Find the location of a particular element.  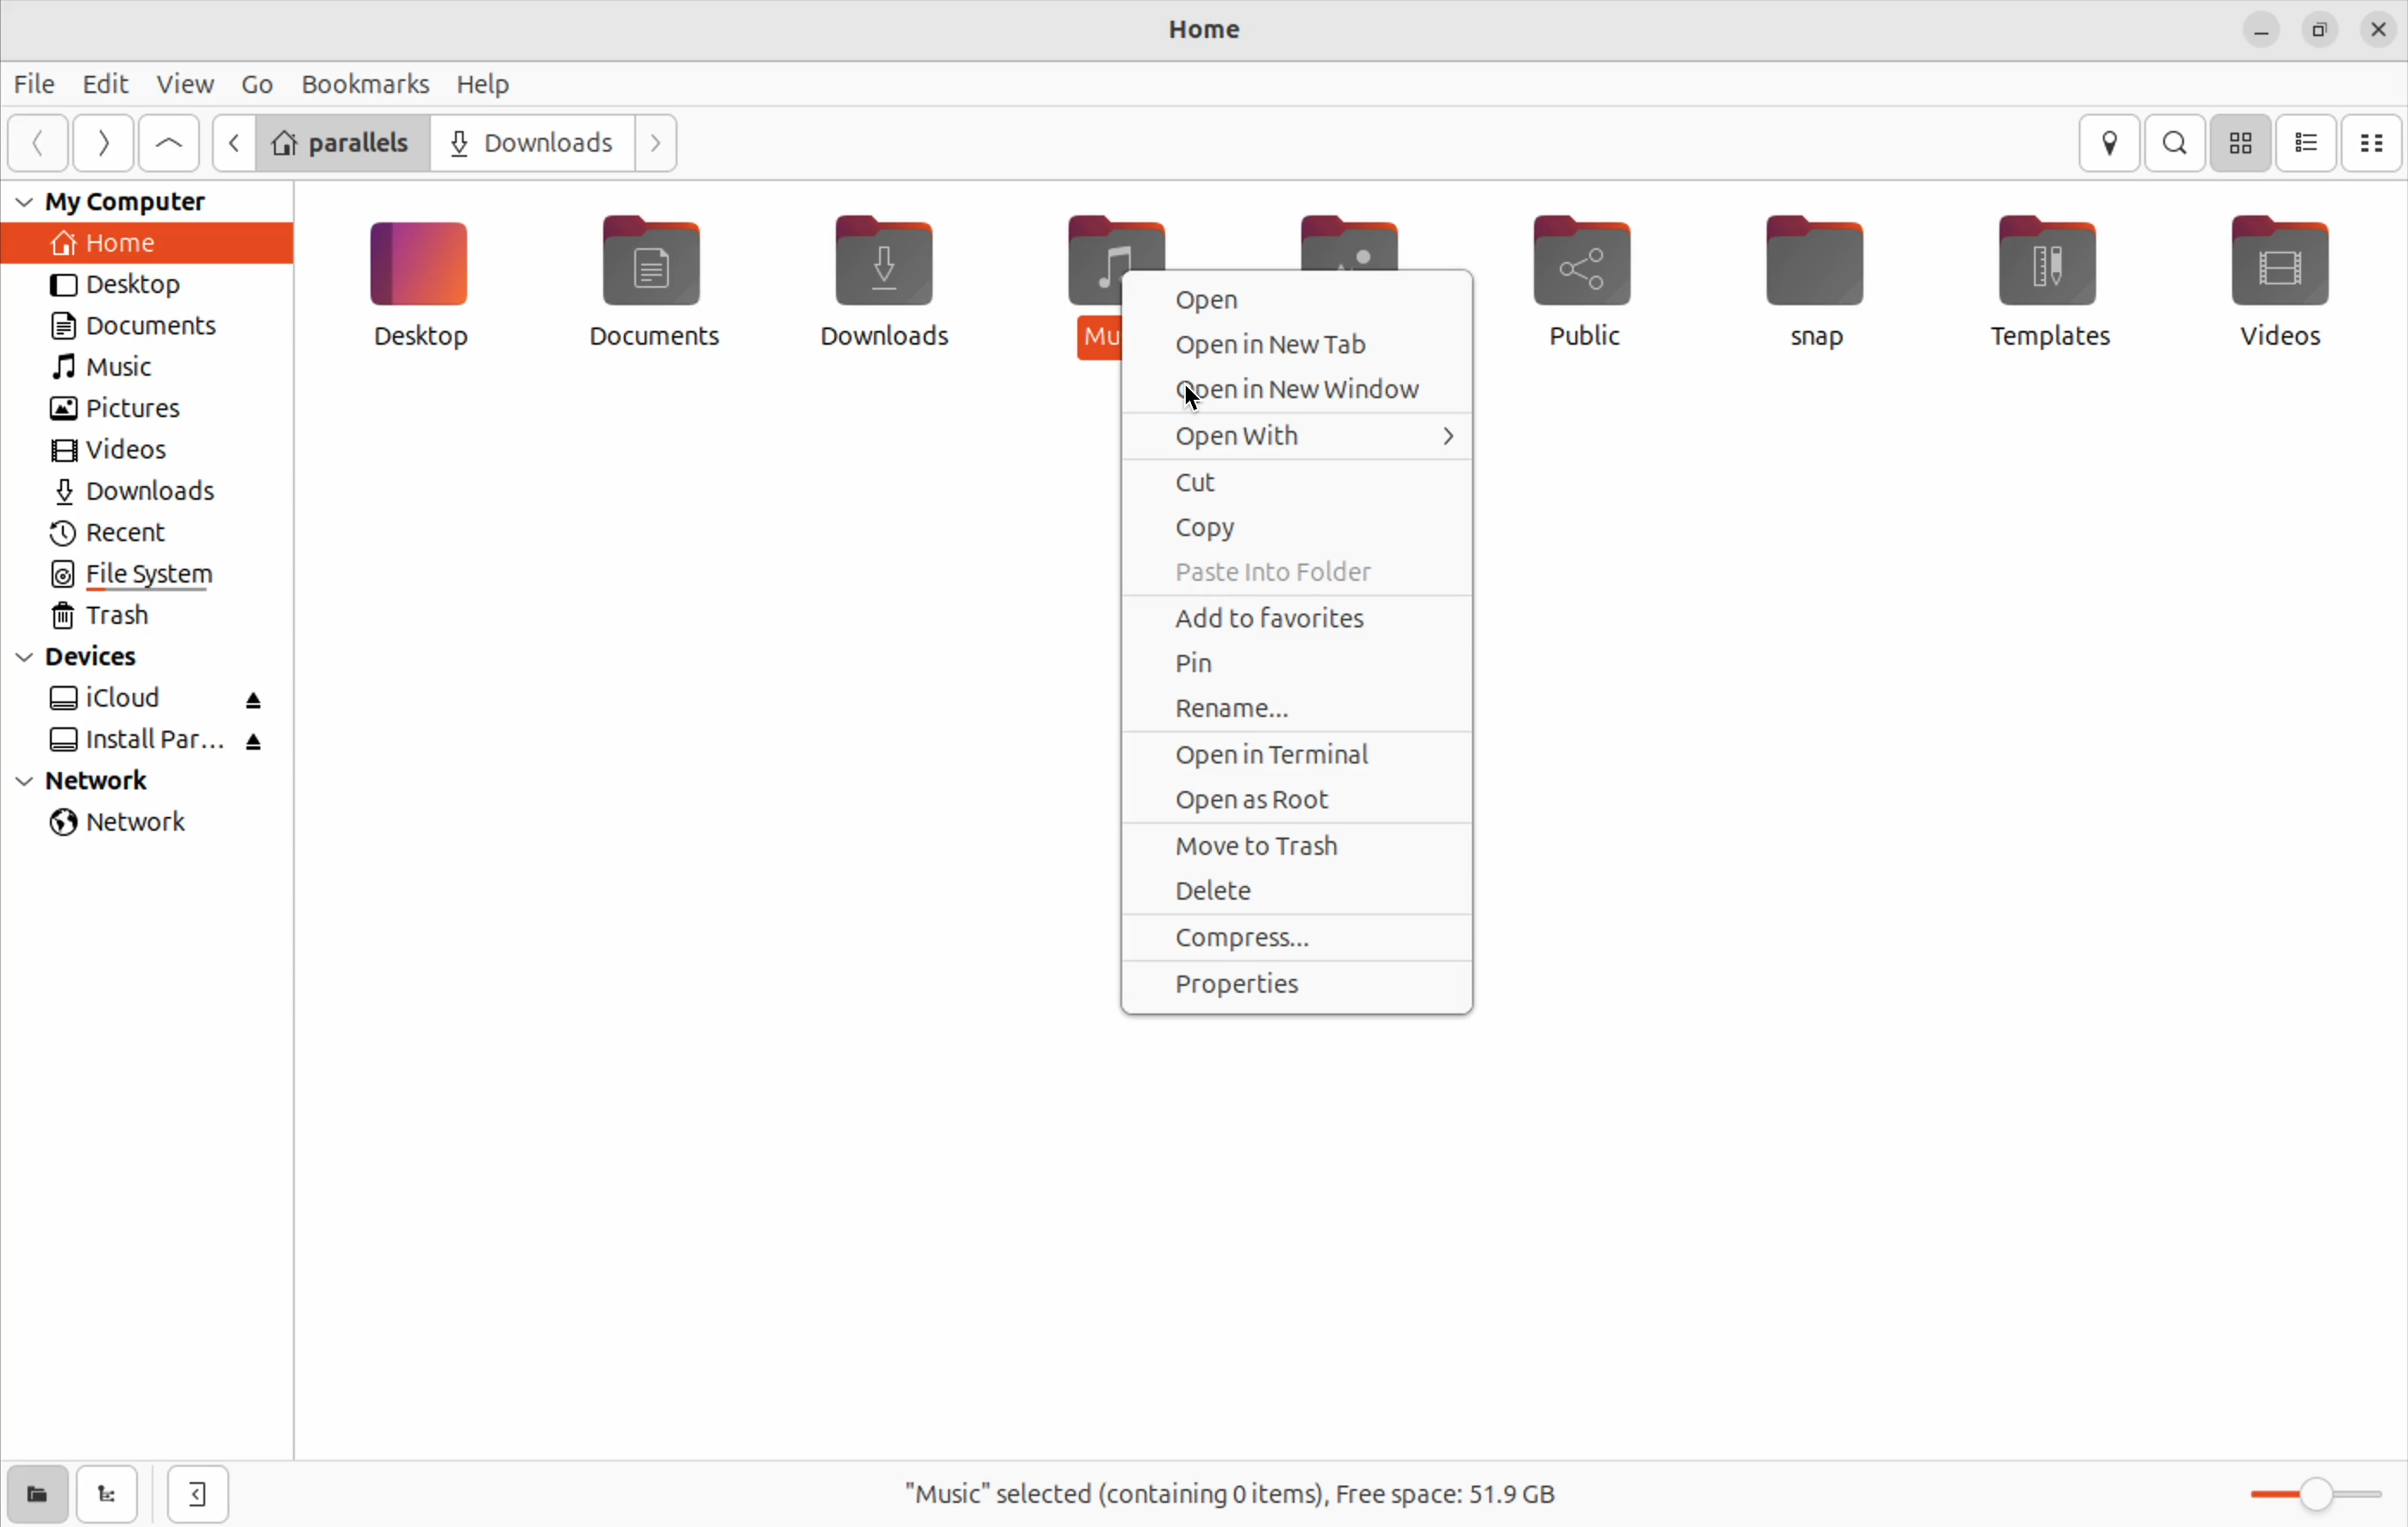

home is located at coordinates (1208, 28).